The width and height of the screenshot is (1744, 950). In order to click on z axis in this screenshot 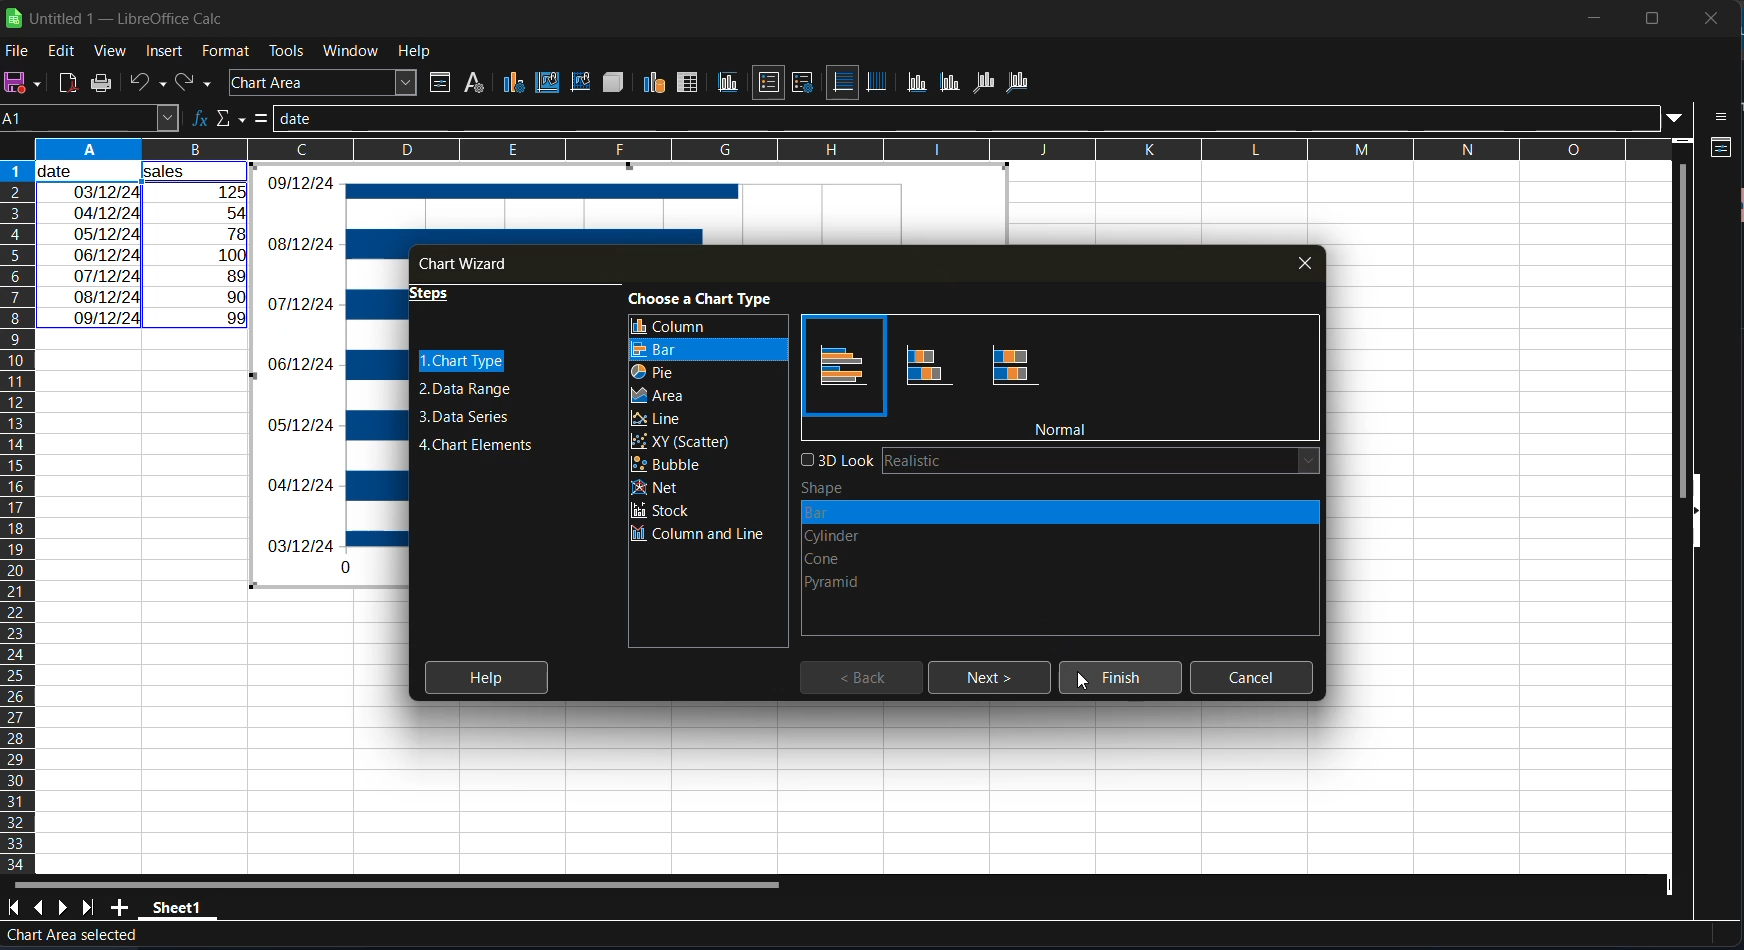, I will do `click(983, 80)`.